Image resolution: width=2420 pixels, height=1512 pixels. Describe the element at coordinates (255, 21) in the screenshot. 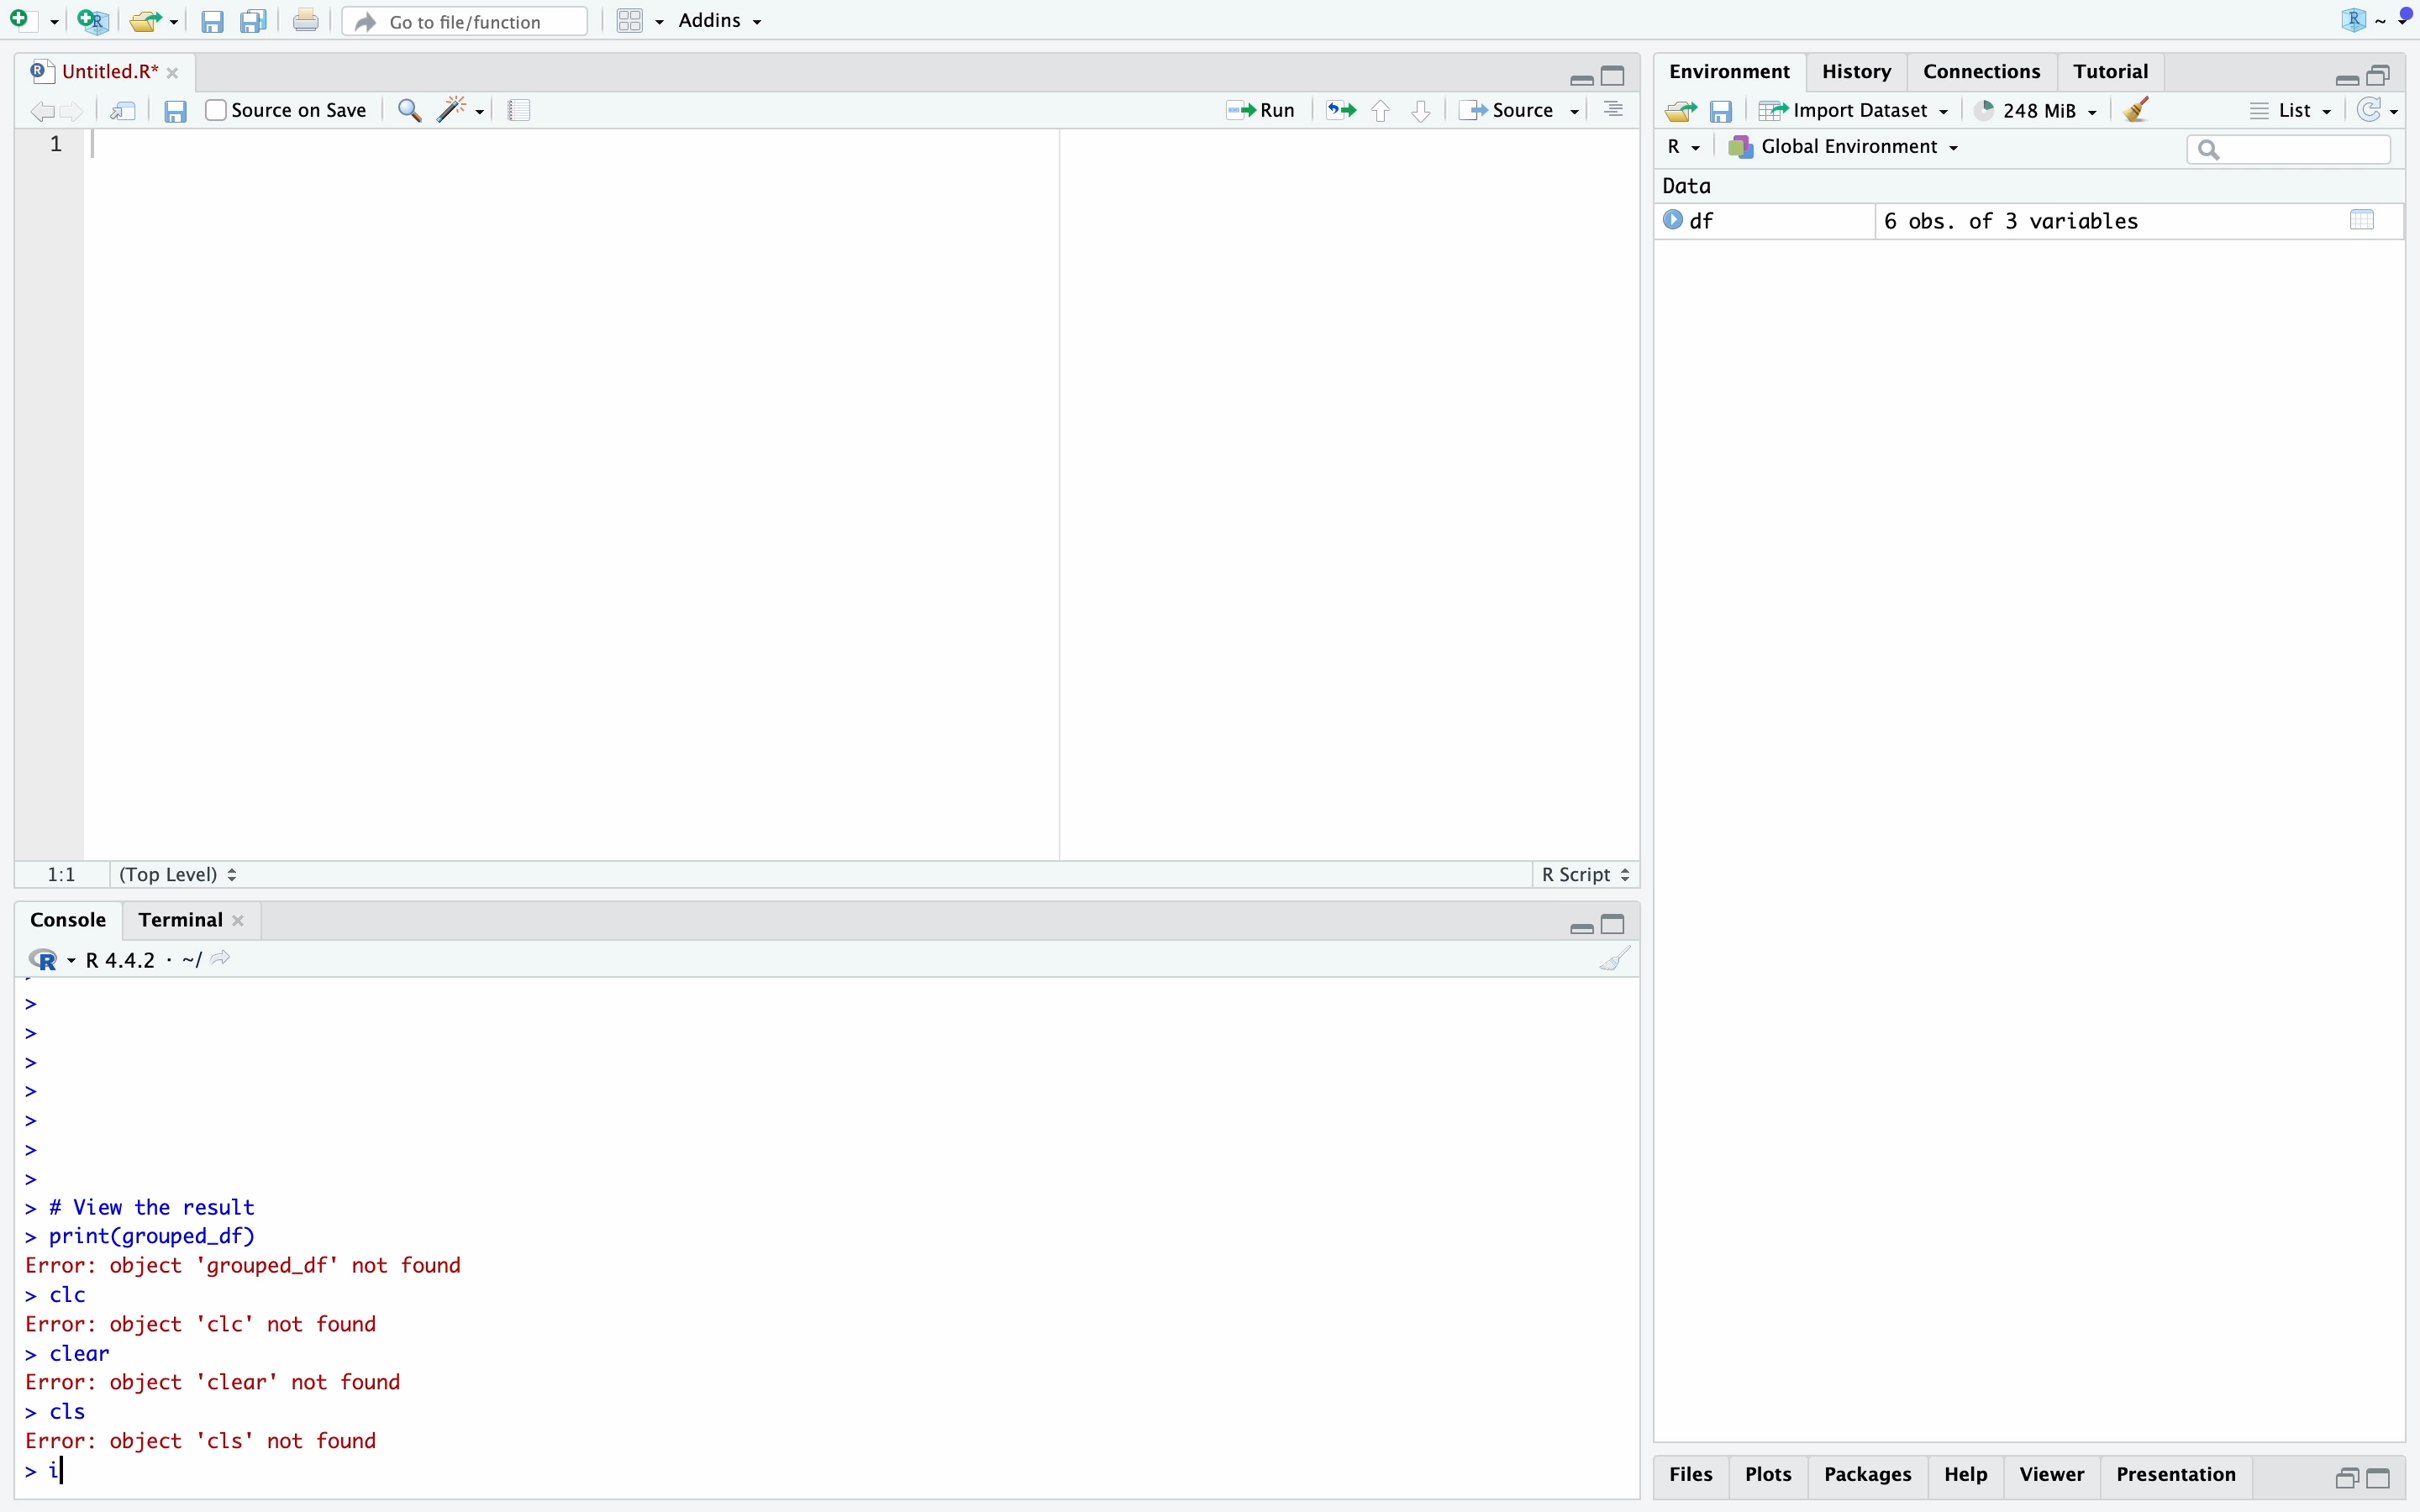

I see `Save all open files` at that location.